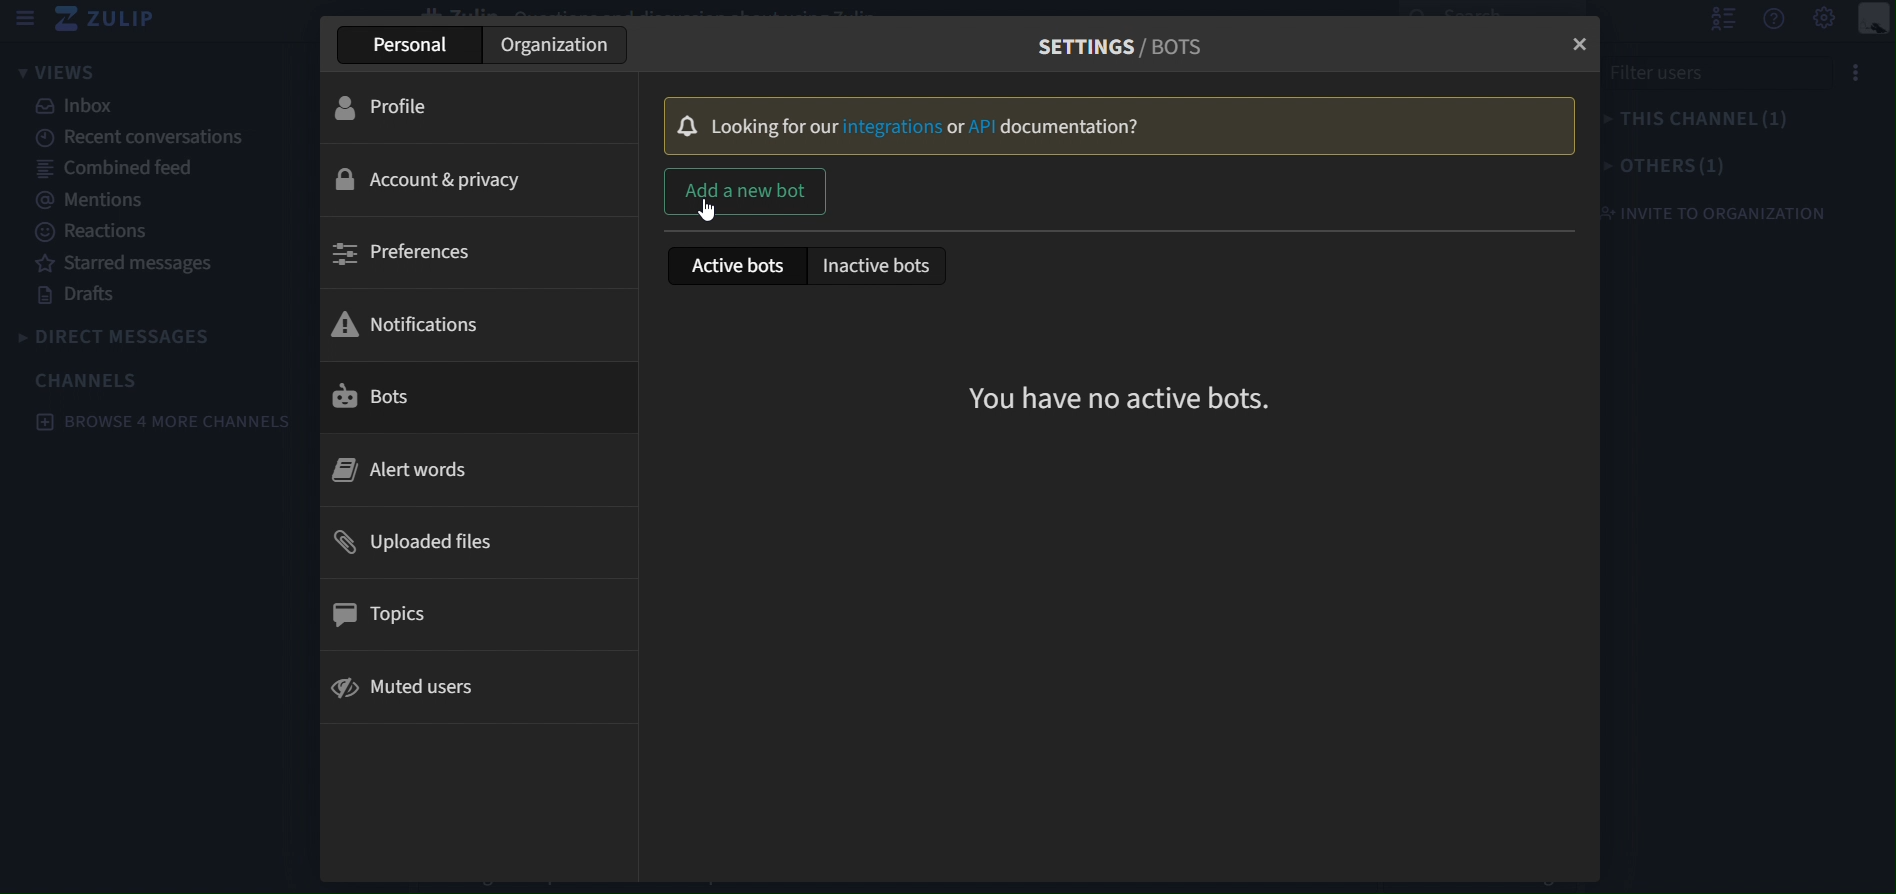 This screenshot has width=1896, height=894. What do you see at coordinates (776, 127) in the screenshot?
I see `Looking for our` at bounding box center [776, 127].